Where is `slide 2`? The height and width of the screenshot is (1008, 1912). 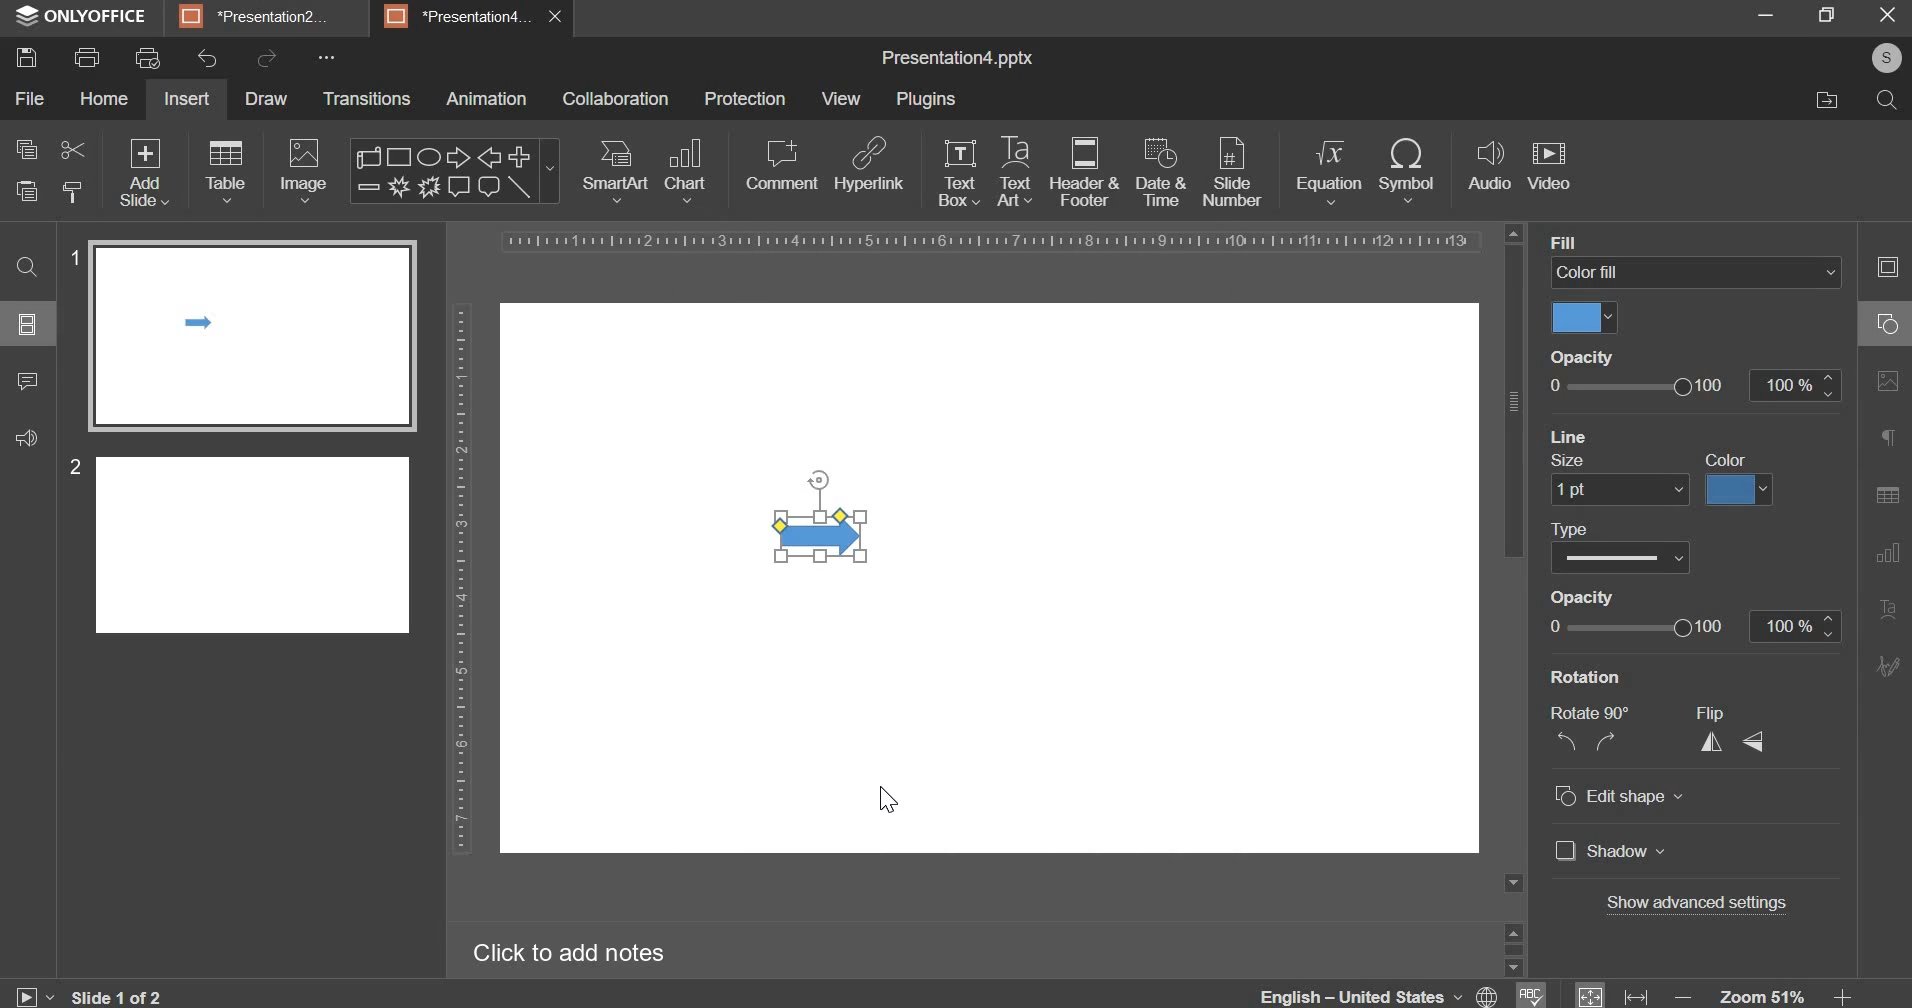
slide 2 is located at coordinates (241, 540).